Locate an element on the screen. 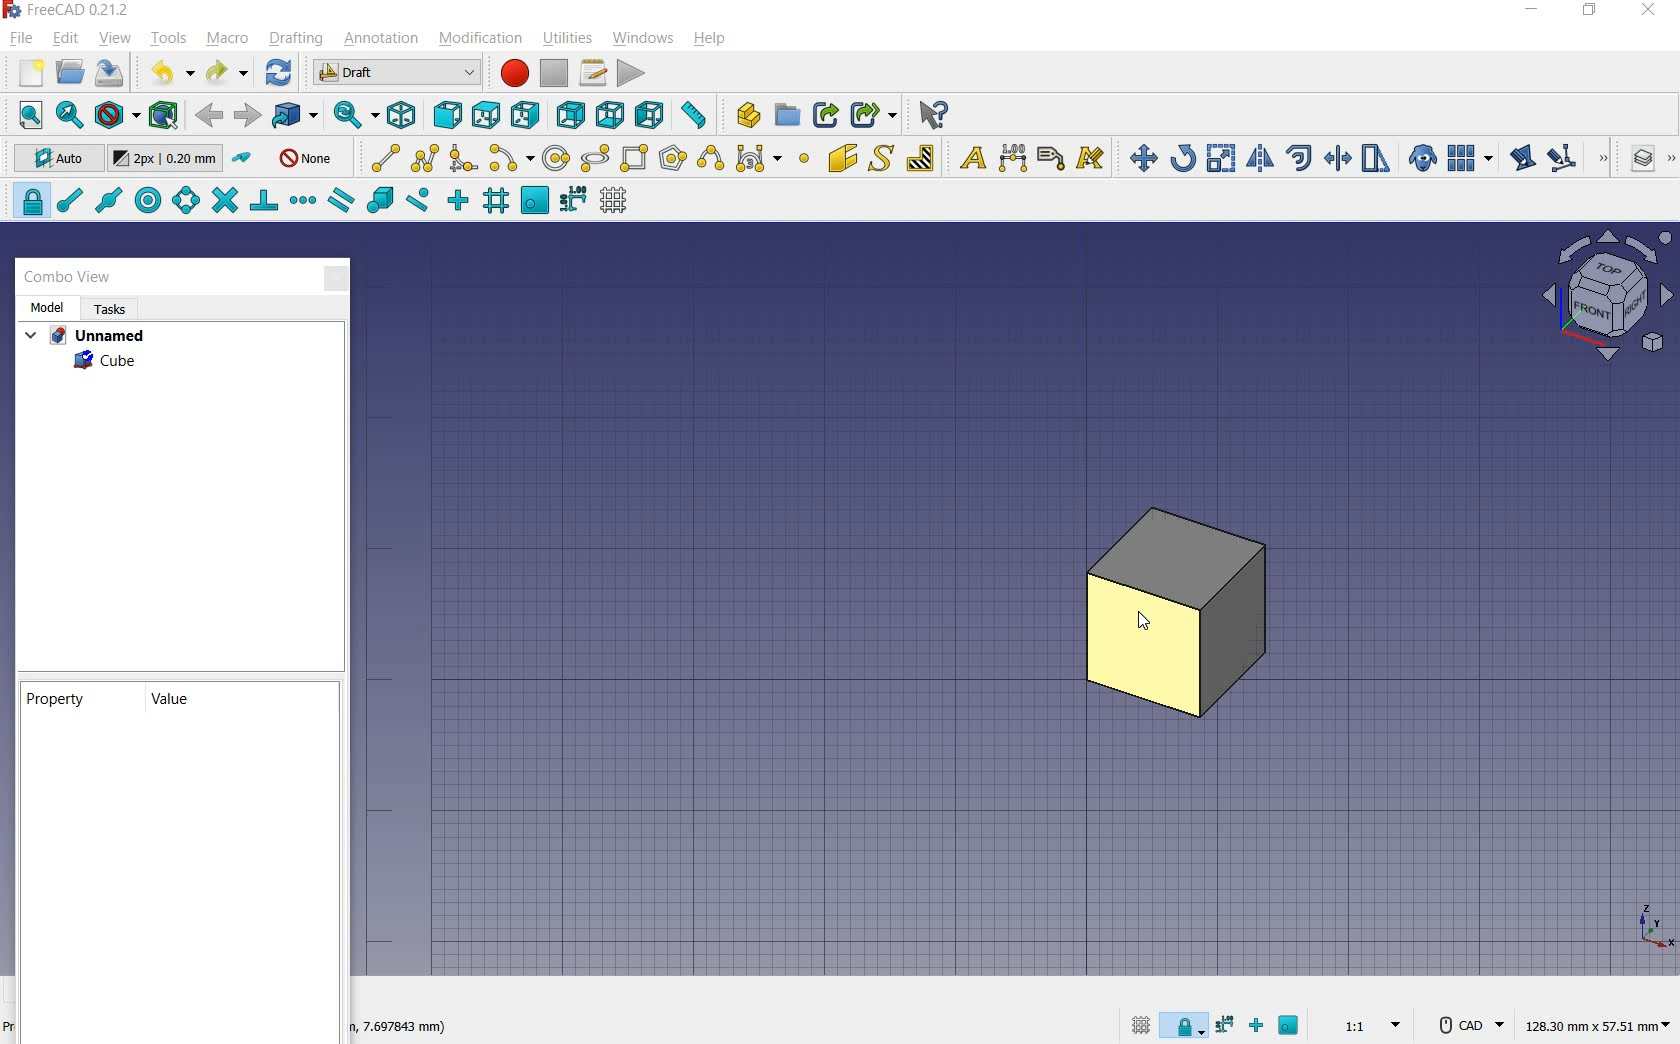 Image resolution: width=1680 pixels, height=1044 pixels. toggle grid is located at coordinates (1141, 1027).